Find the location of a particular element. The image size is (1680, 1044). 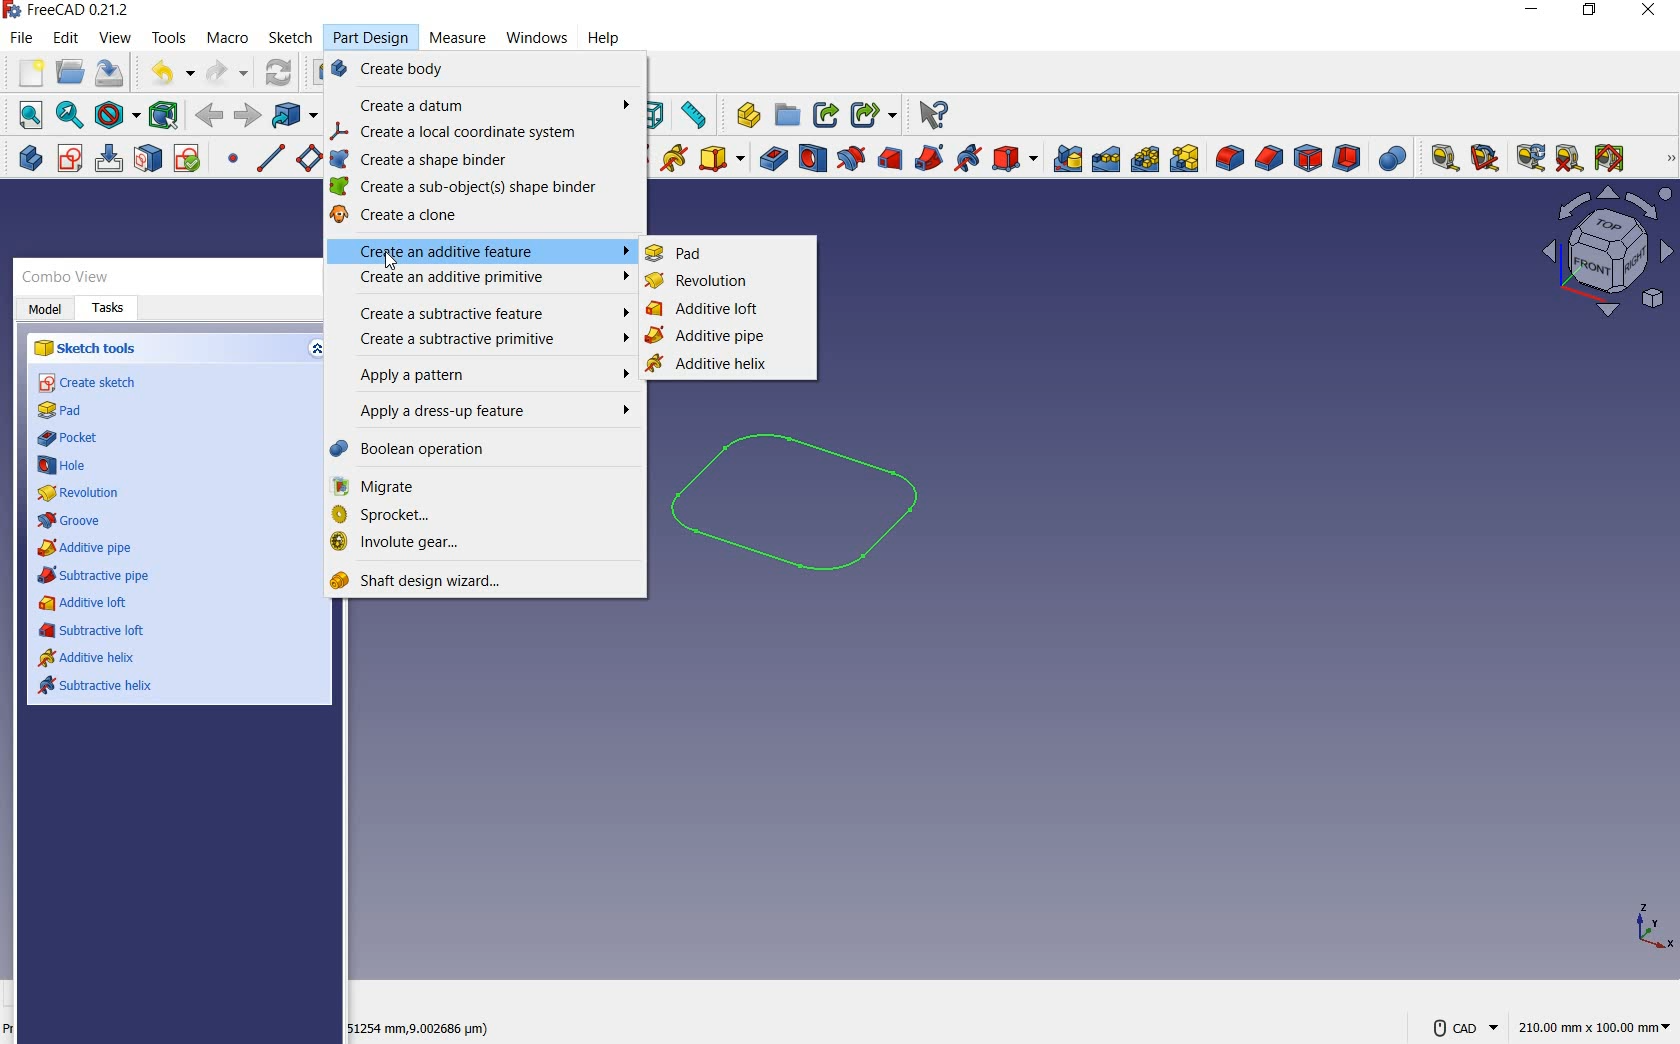

subtractive pipe is located at coordinates (94, 575).